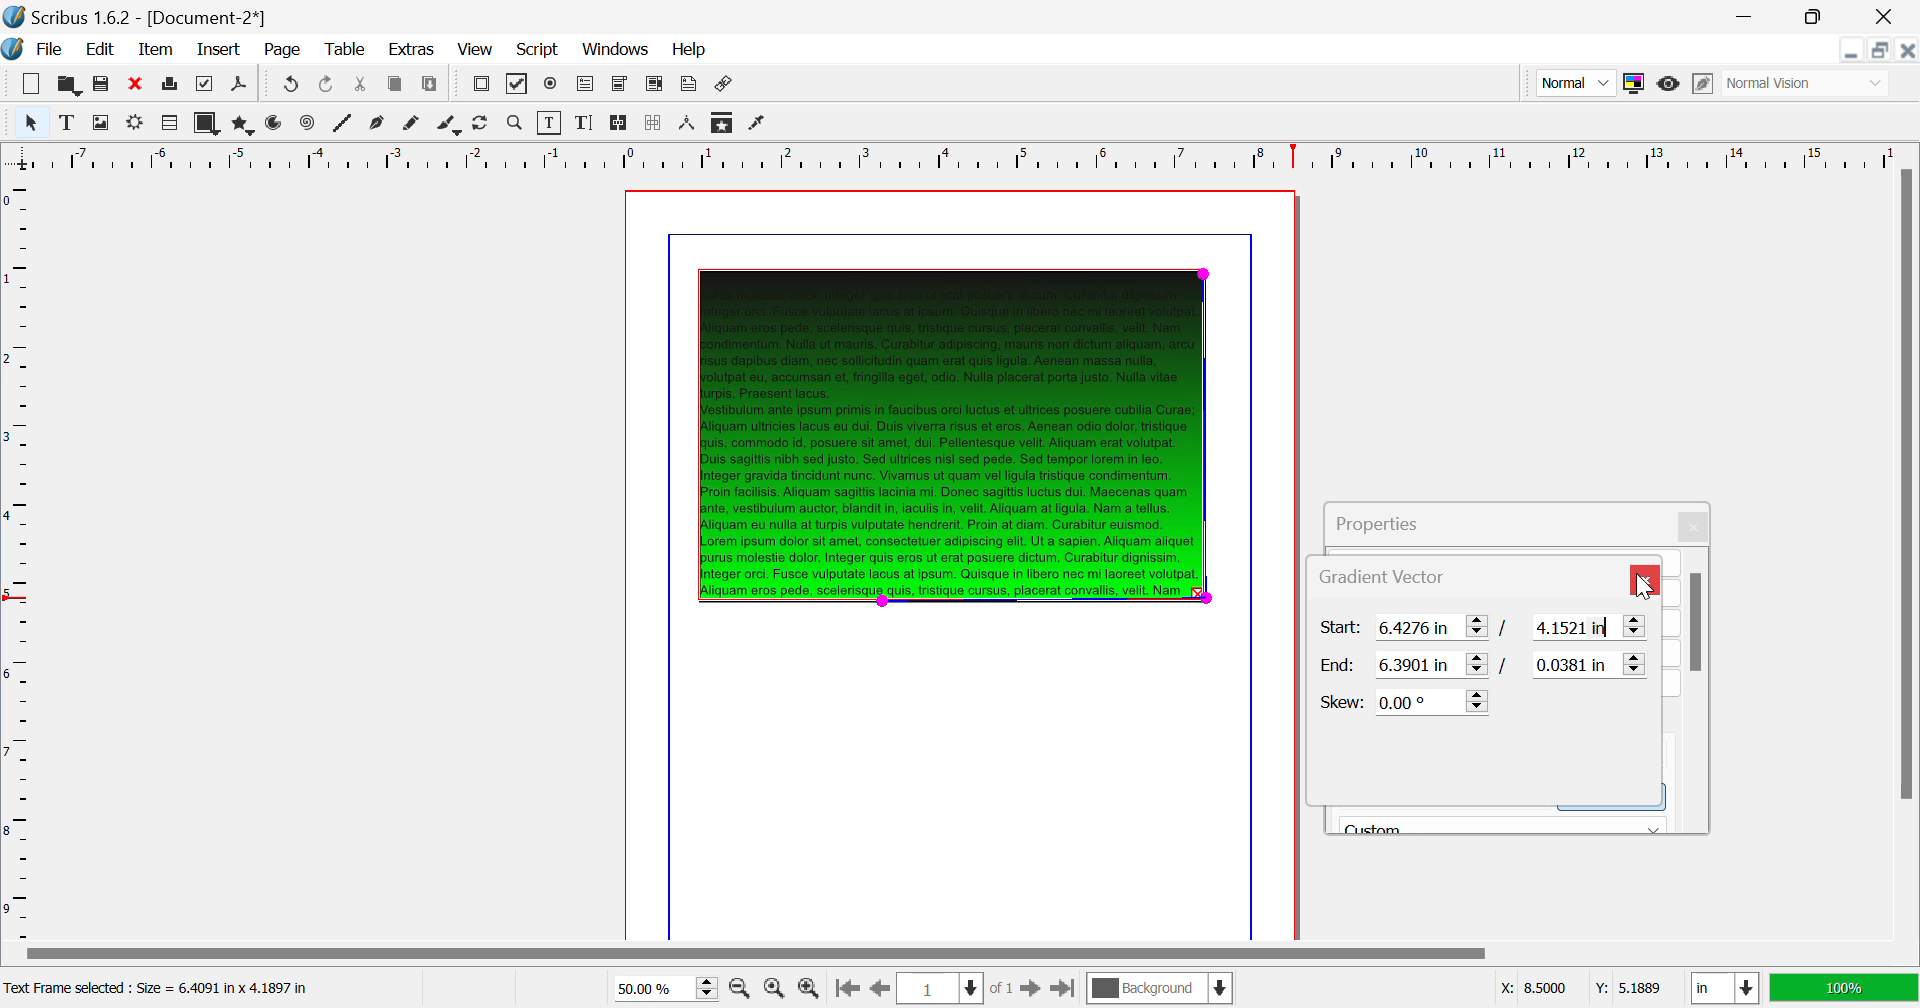 The height and width of the screenshot is (1008, 1920). What do you see at coordinates (485, 125) in the screenshot?
I see `Page Rotation` at bounding box center [485, 125].